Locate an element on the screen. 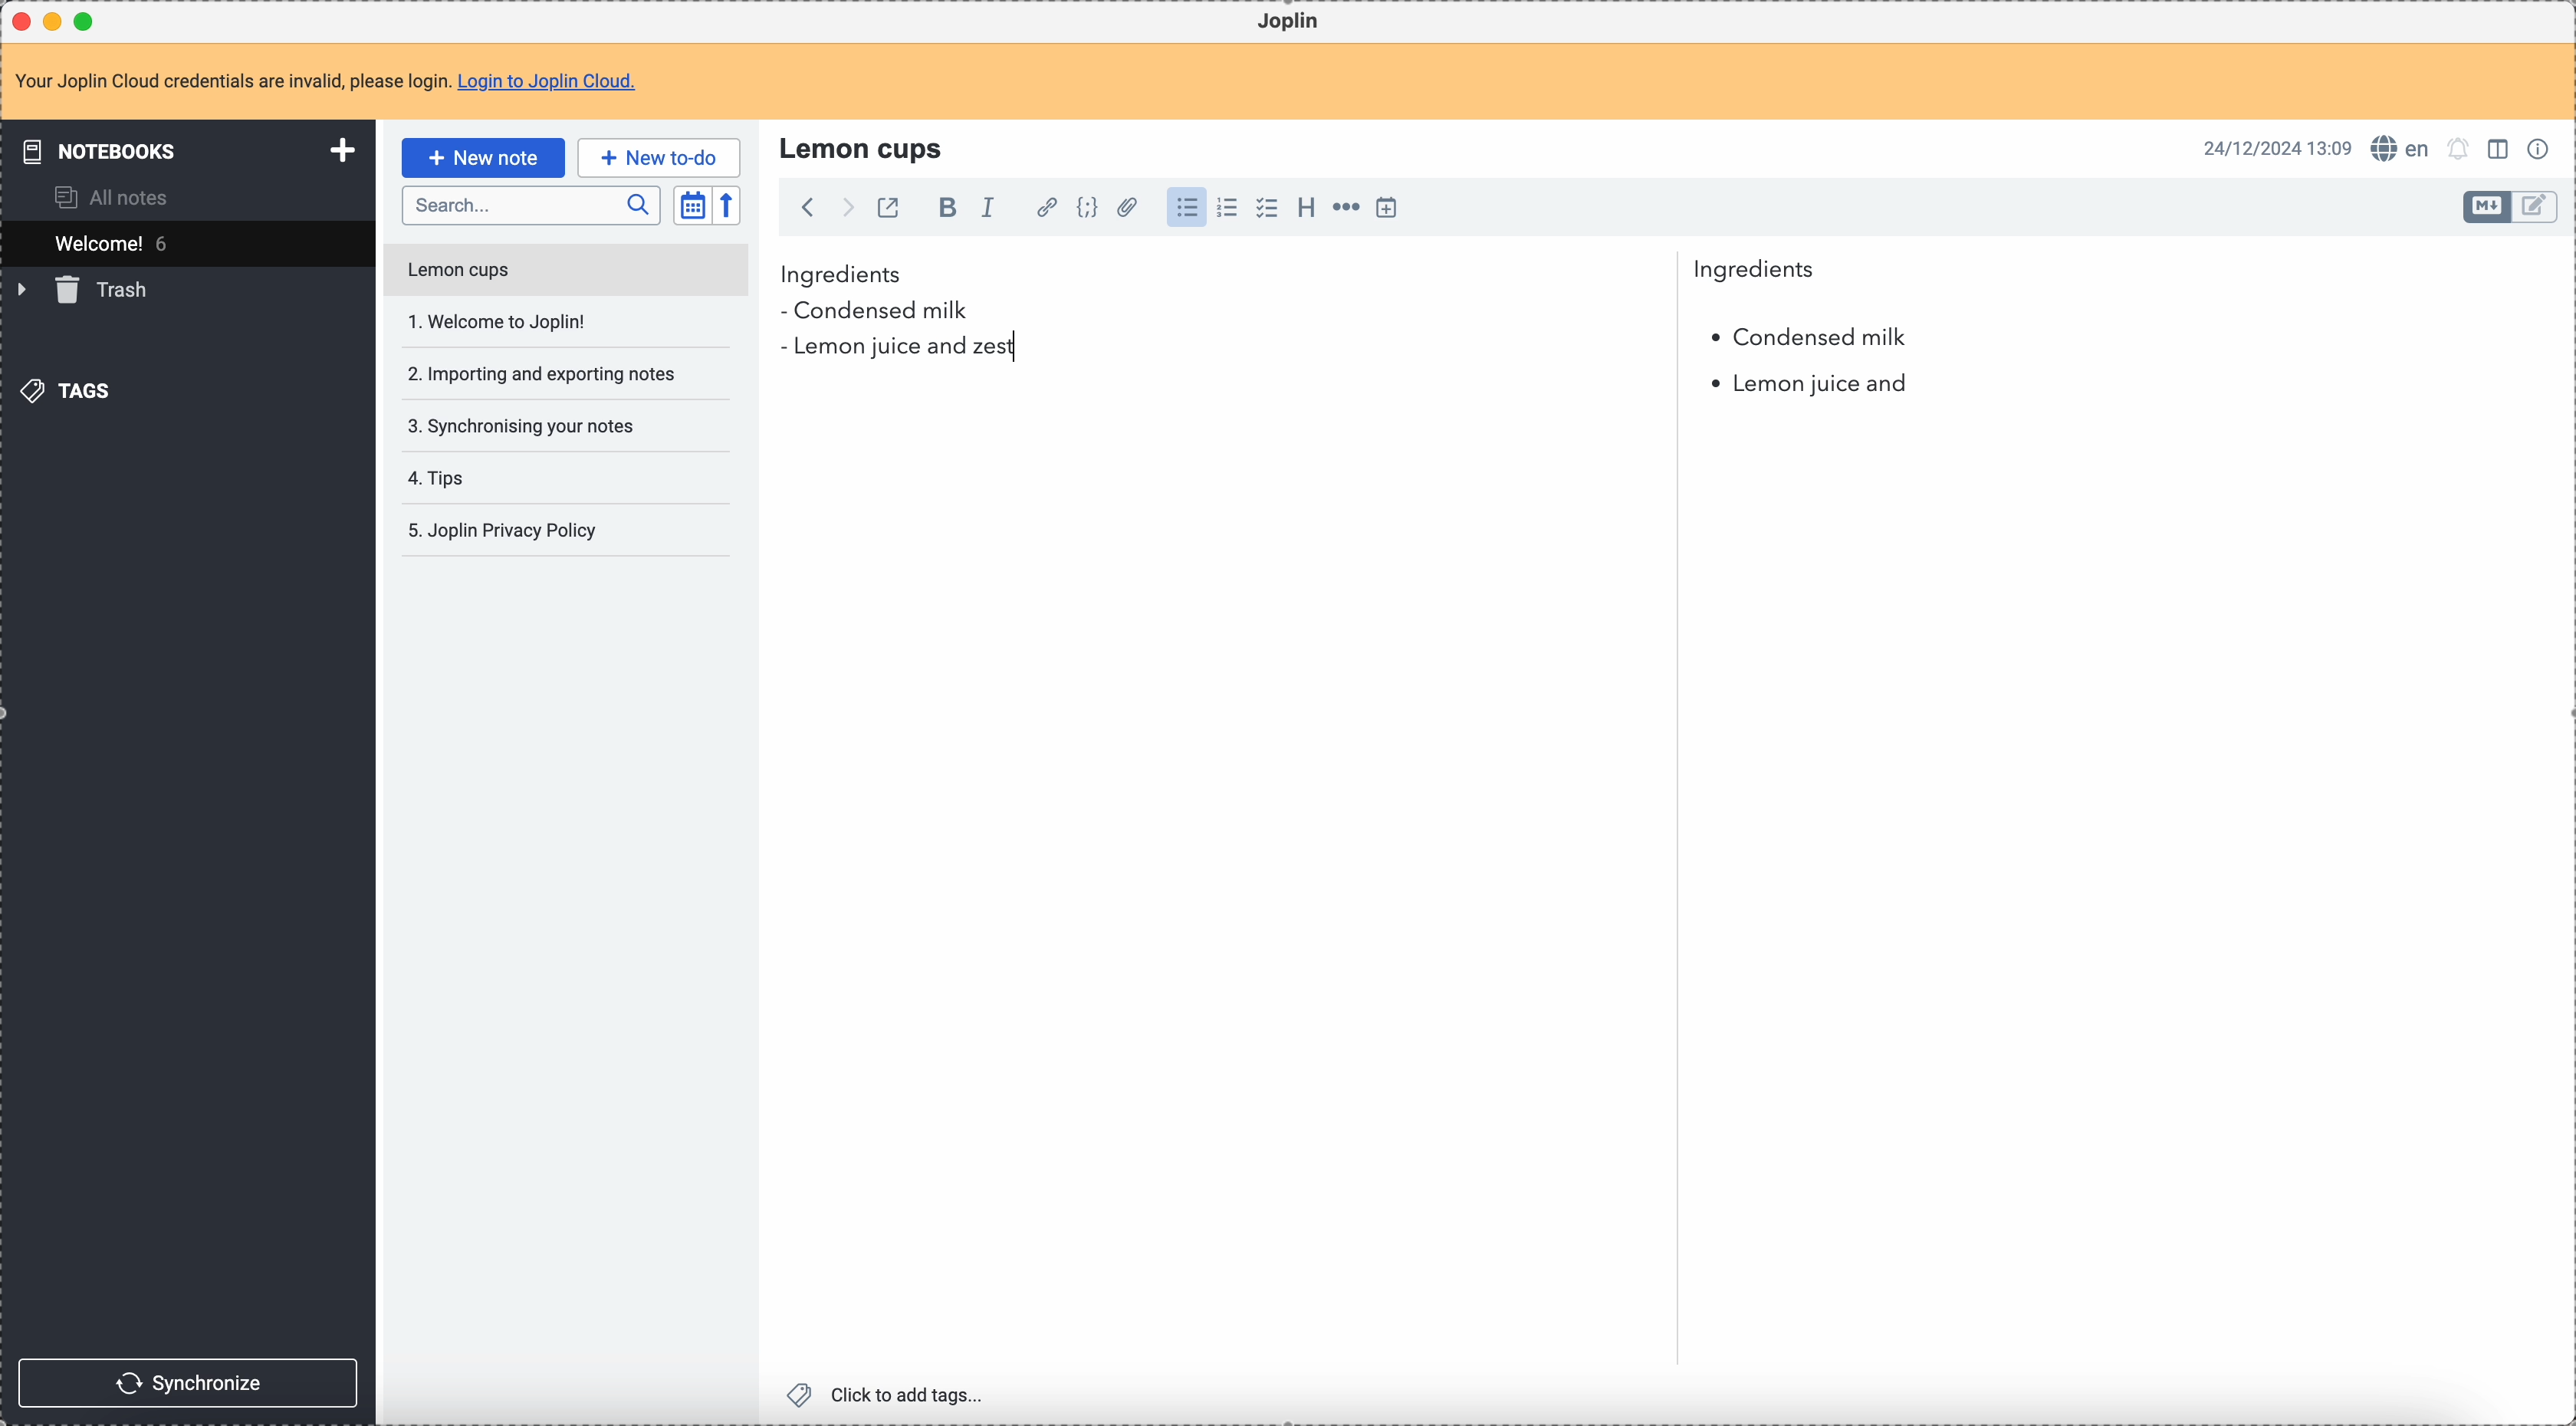  trash is located at coordinates (86, 290).